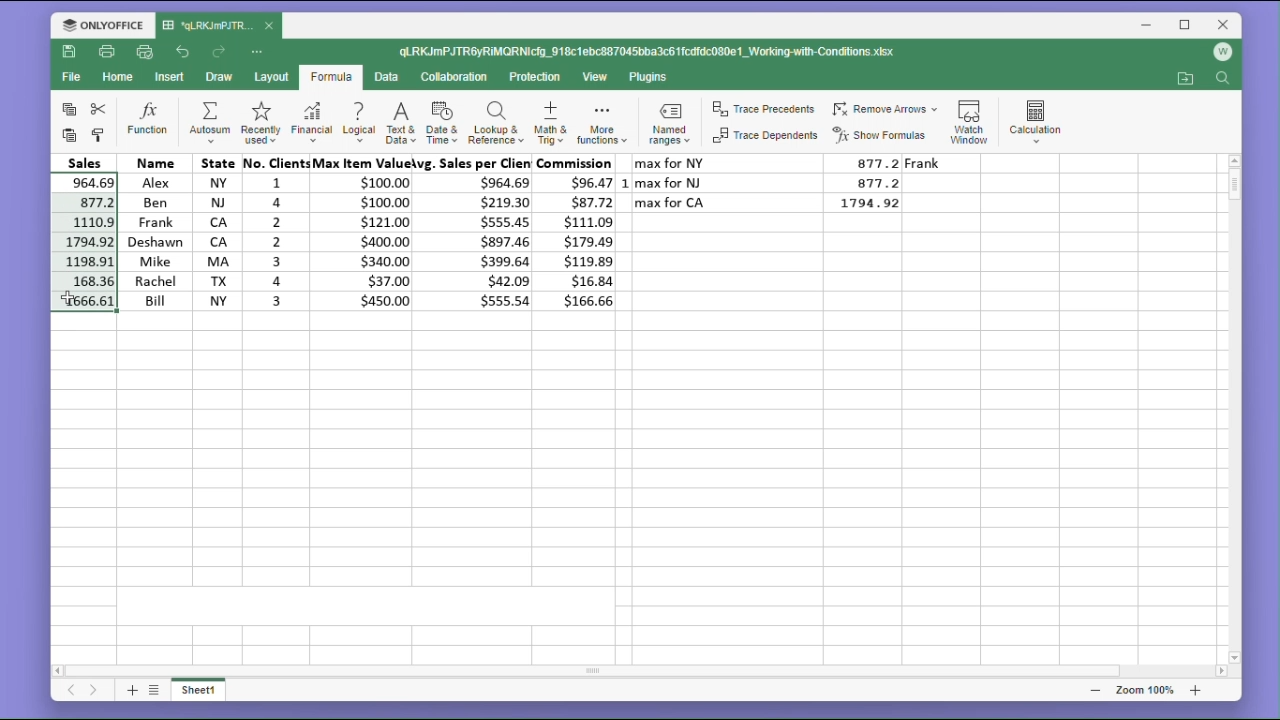  What do you see at coordinates (70, 55) in the screenshot?
I see `save` at bounding box center [70, 55].